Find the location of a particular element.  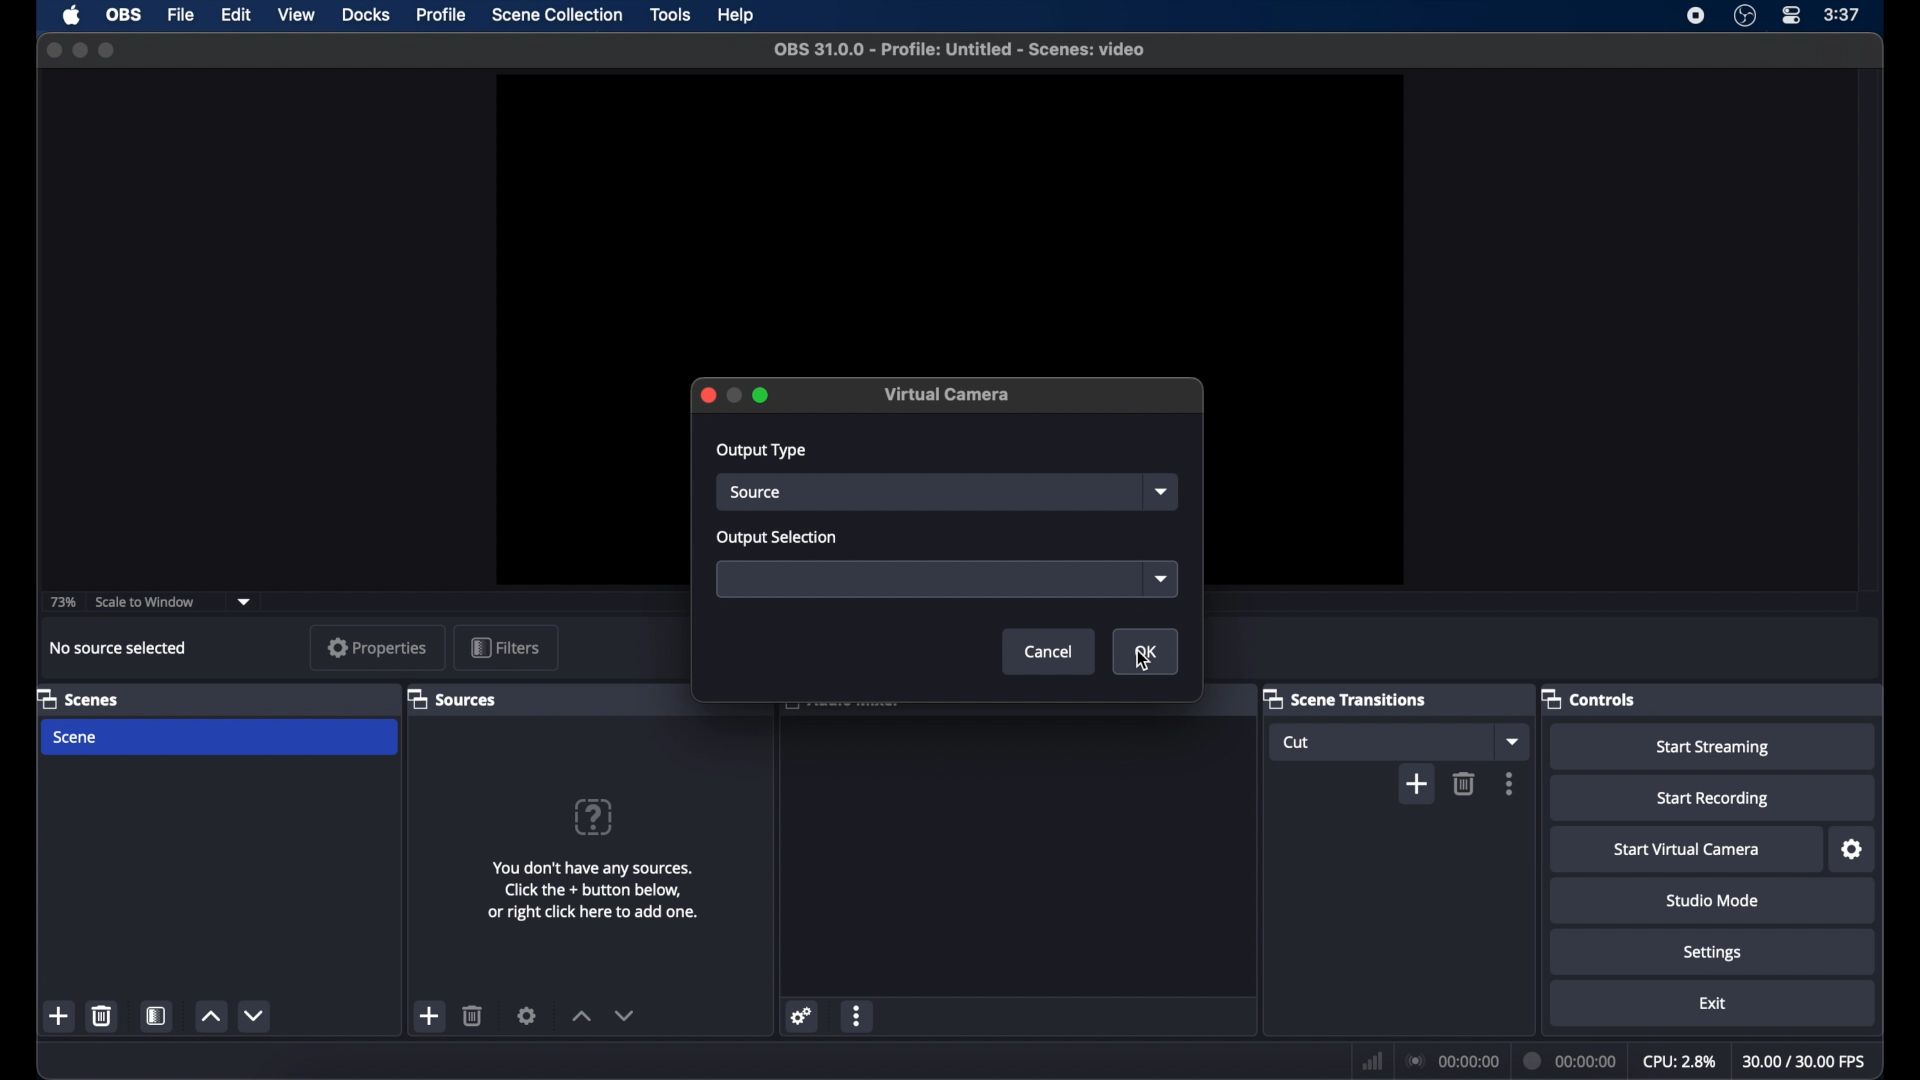

filters is located at coordinates (504, 646).